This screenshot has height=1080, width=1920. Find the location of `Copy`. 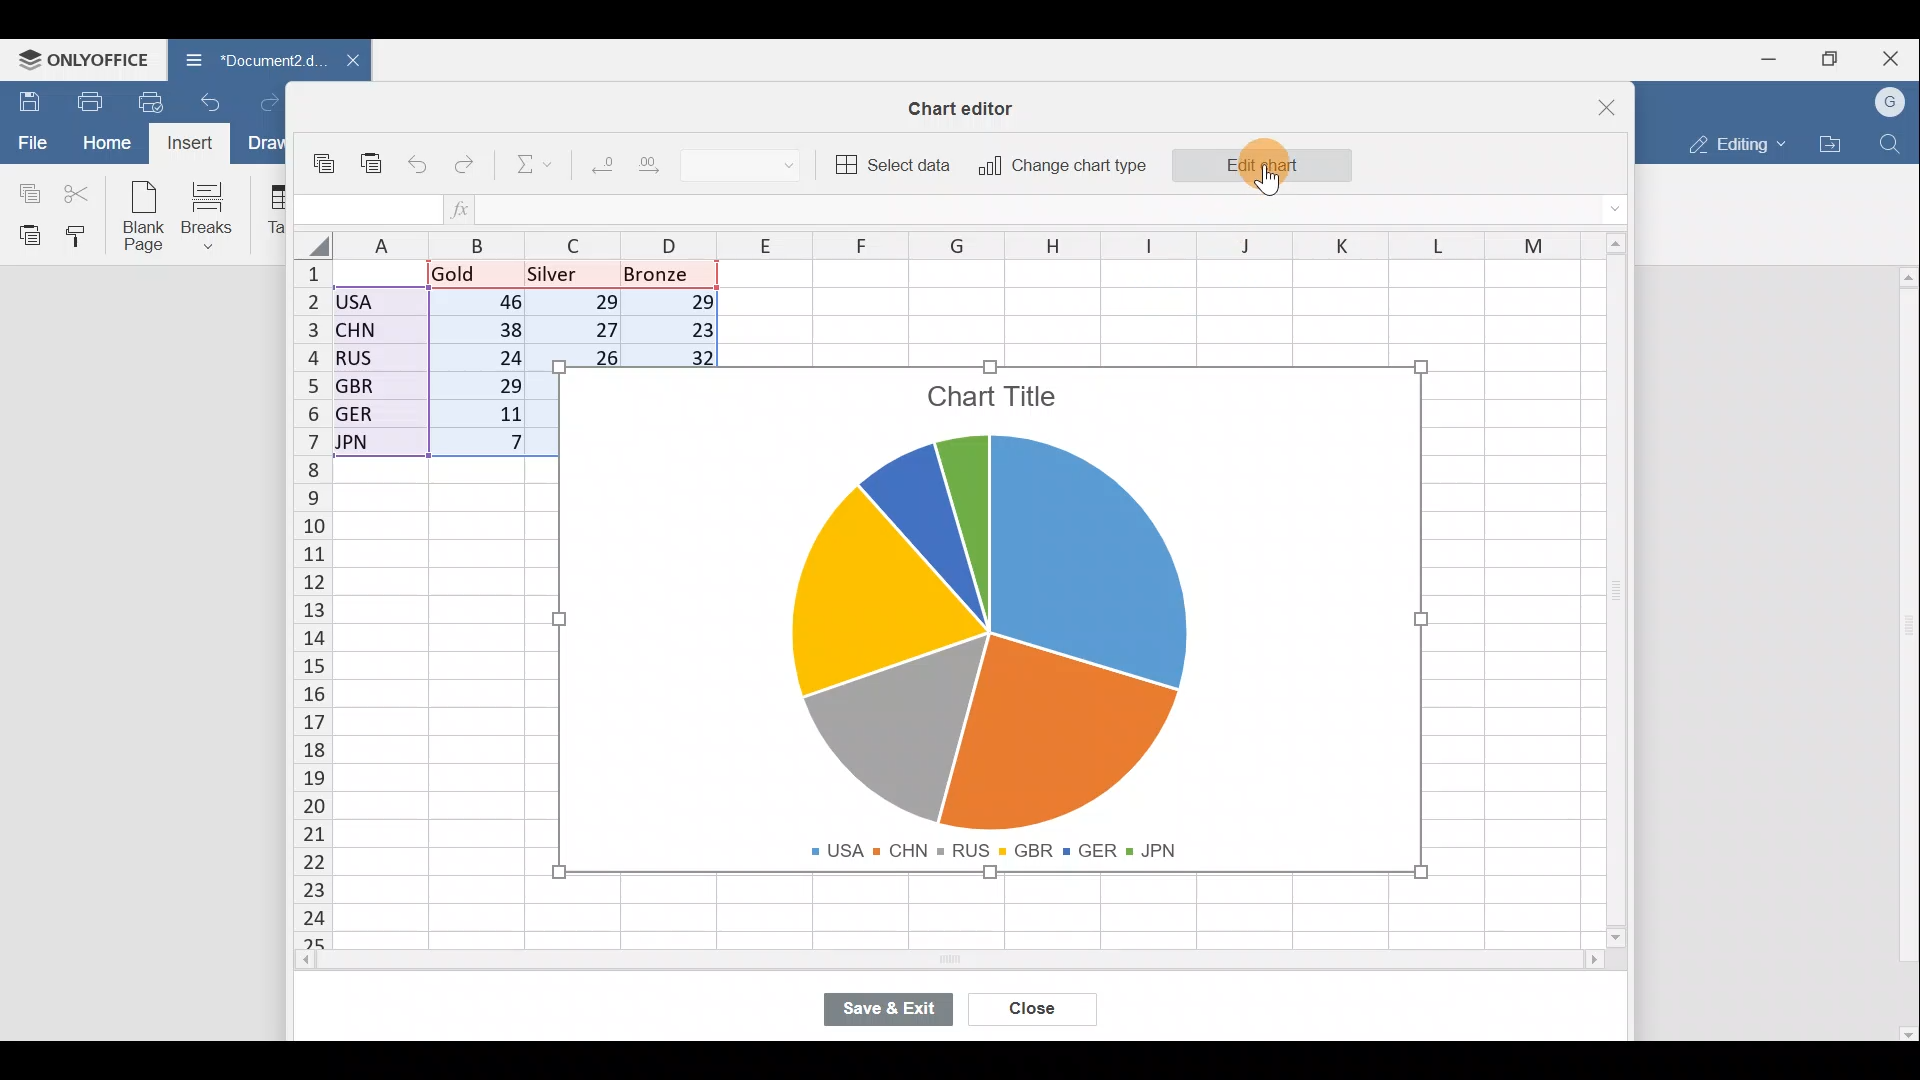

Copy is located at coordinates (329, 166).